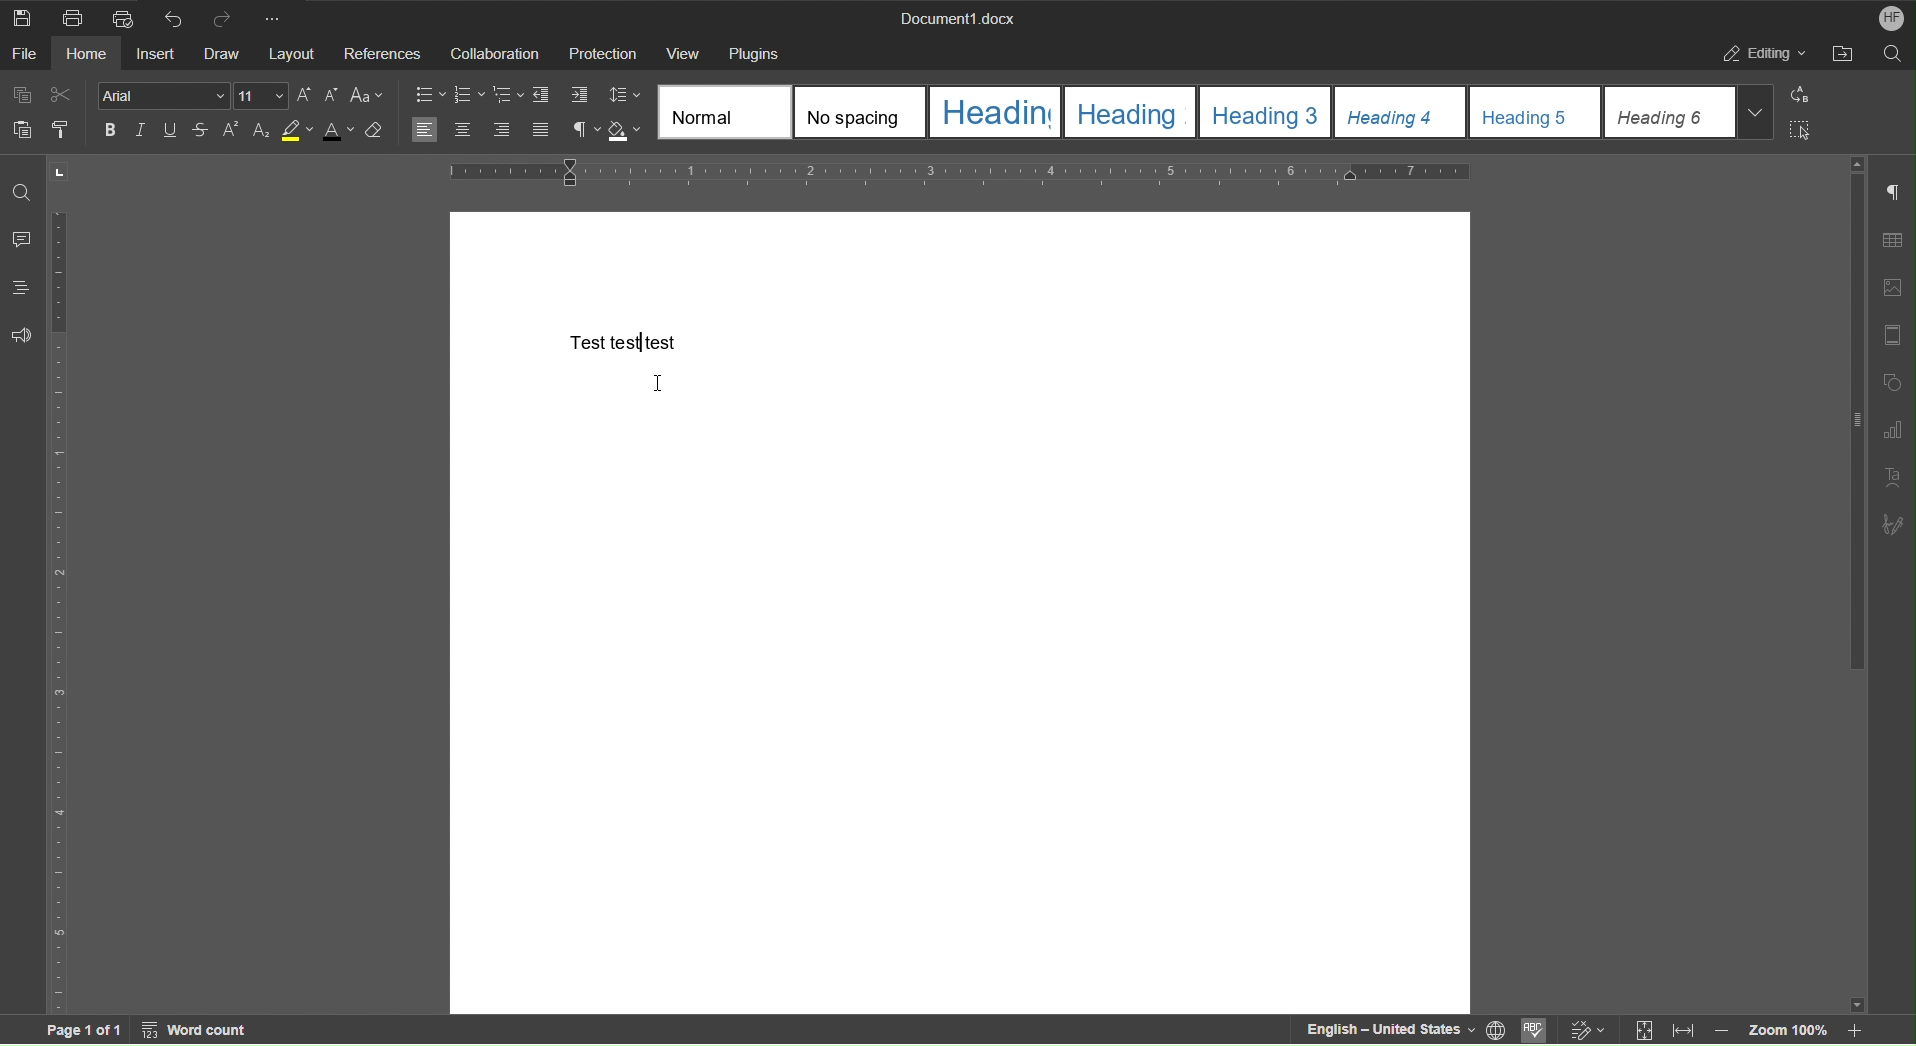 The height and width of the screenshot is (1046, 1916). What do you see at coordinates (1796, 1030) in the screenshot?
I see `Zoom` at bounding box center [1796, 1030].